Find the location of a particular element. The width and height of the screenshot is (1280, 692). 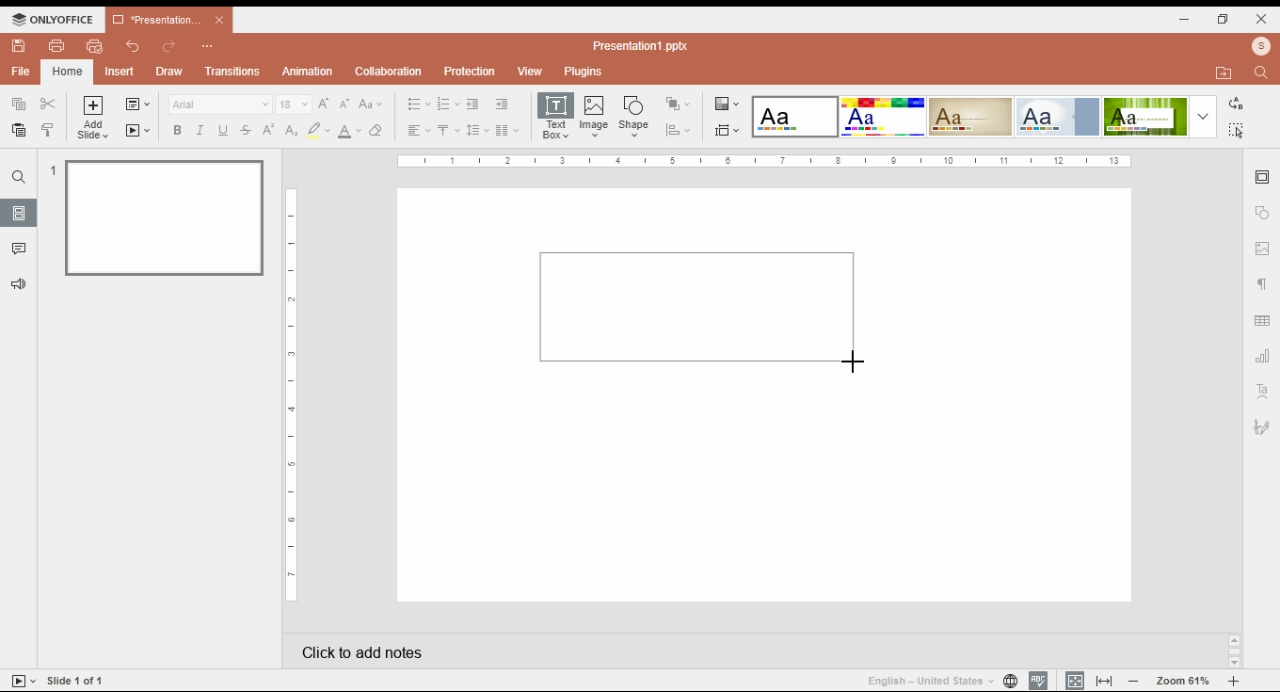

text art settings is located at coordinates (1262, 391).